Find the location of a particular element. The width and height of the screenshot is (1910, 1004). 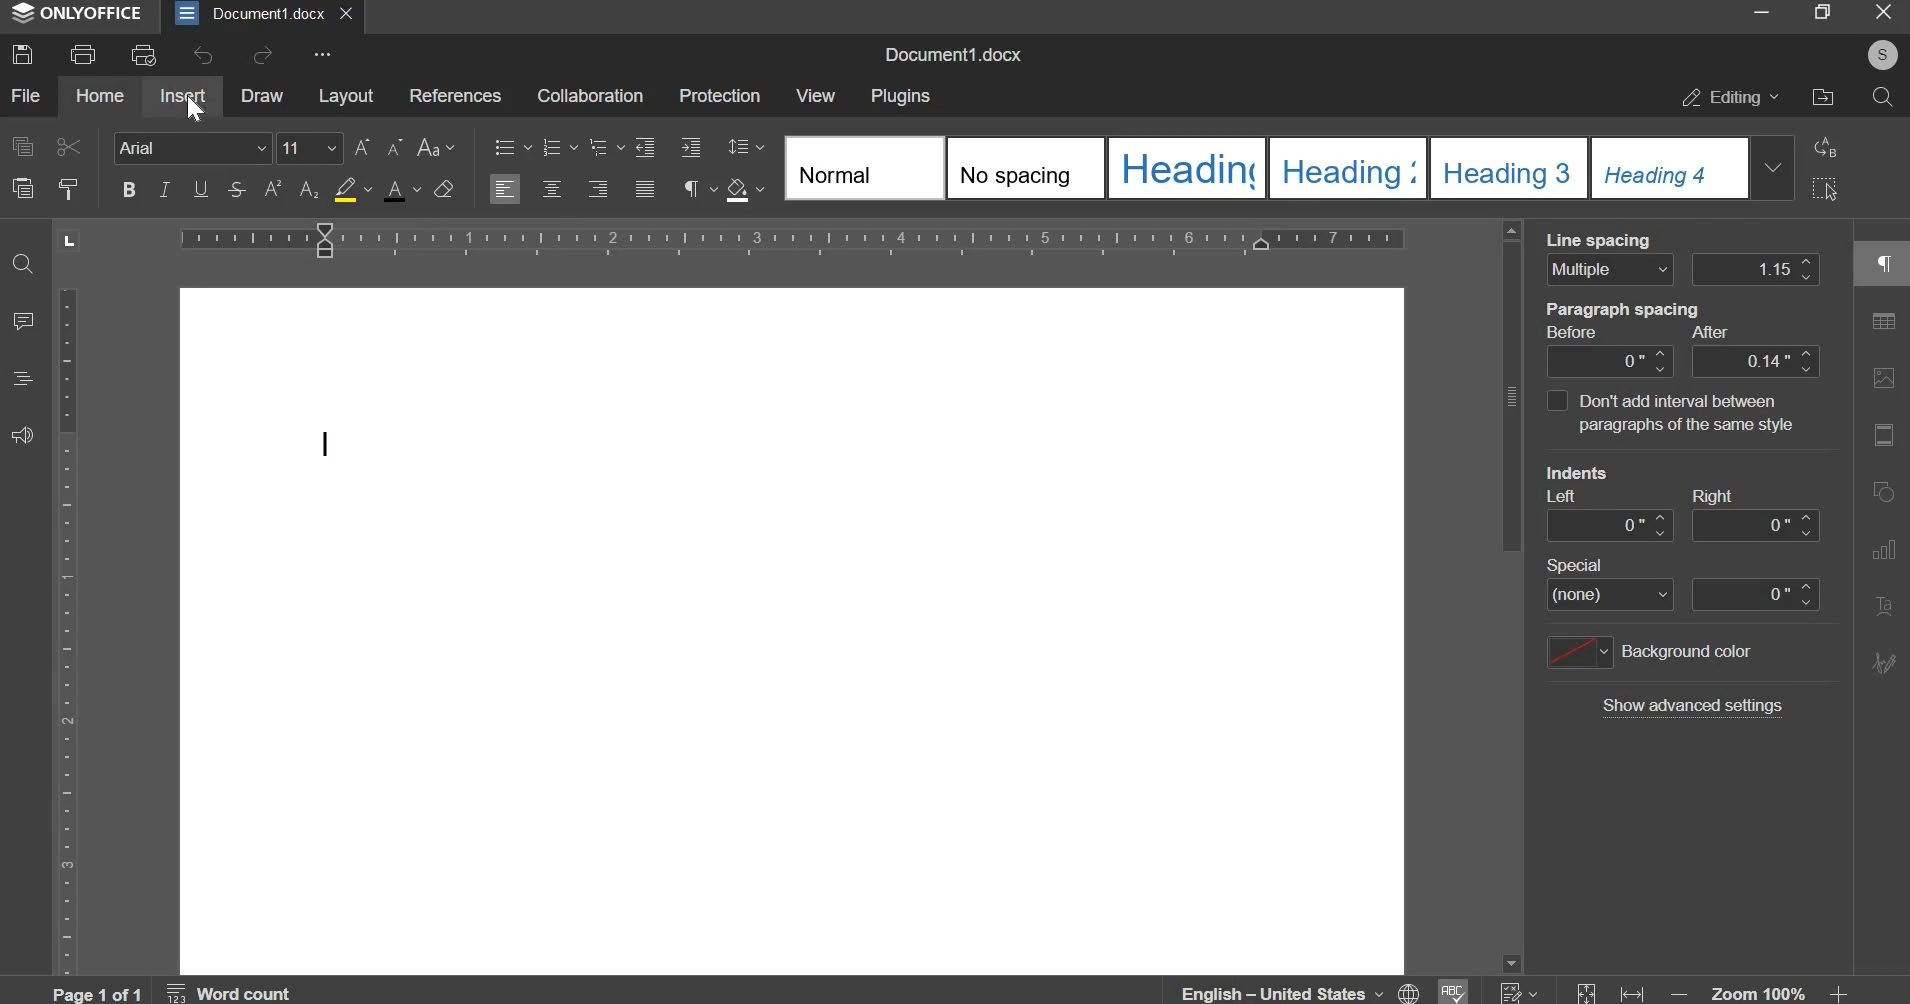

decrease indent is located at coordinates (645, 146).